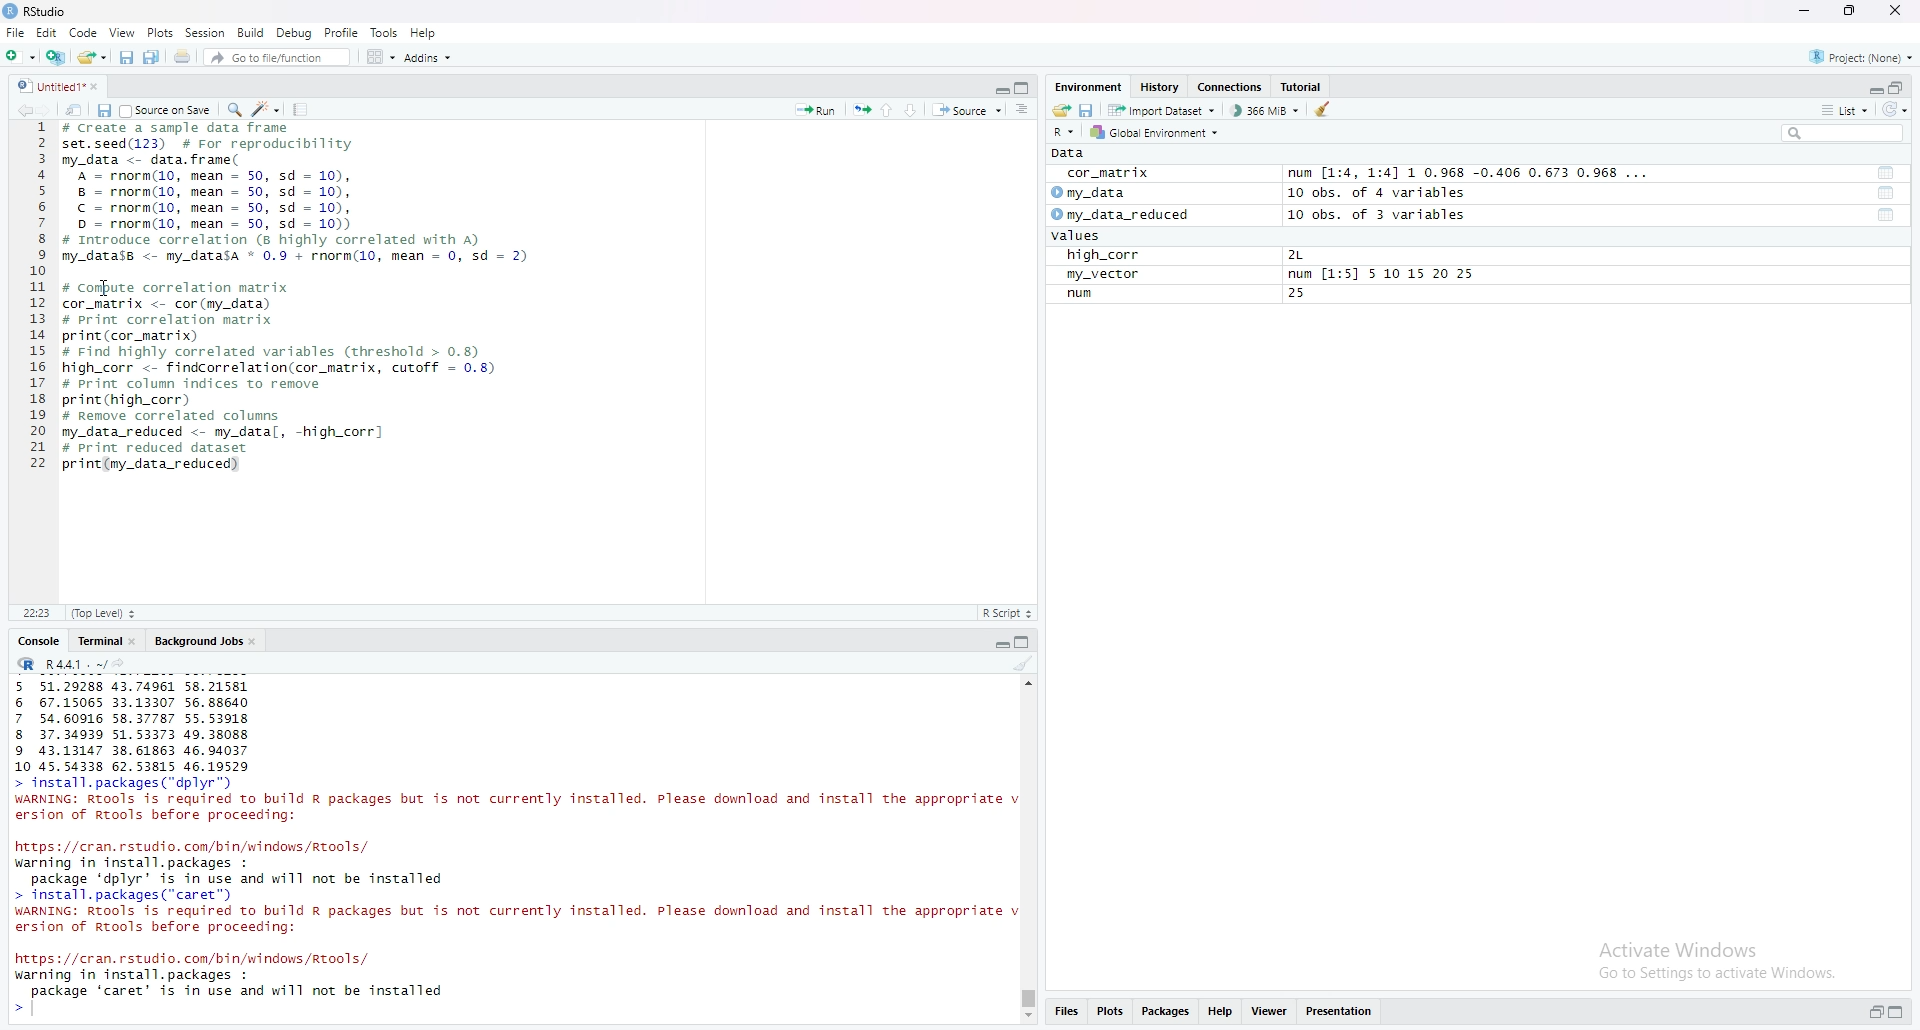 Image resolution: width=1920 pixels, height=1030 pixels. I want to click on Connections , so click(1232, 86).